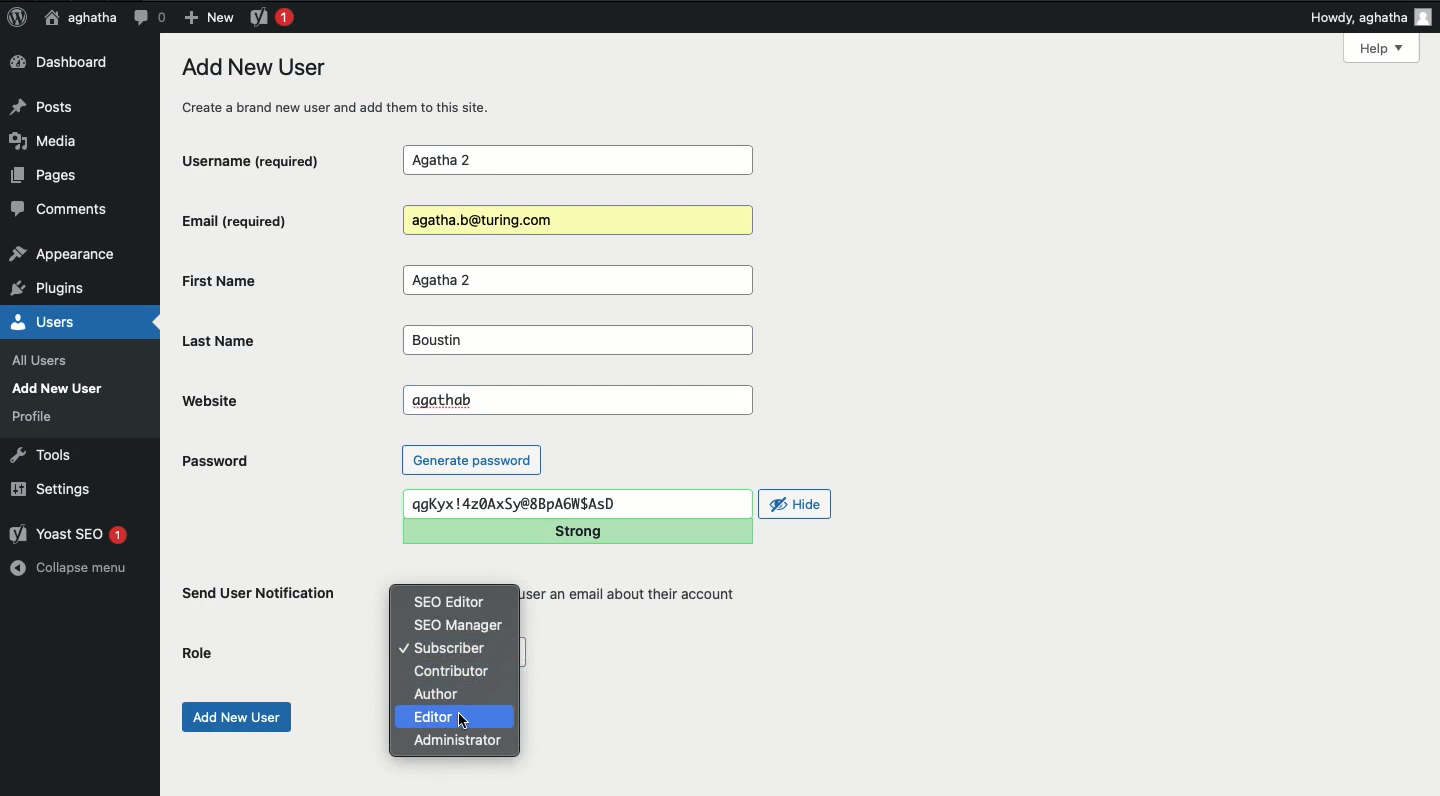 The height and width of the screenshot is (796, 1440). Describe the element at coordinates (796, 504) in the screenshot. I see `Hide` at that location.